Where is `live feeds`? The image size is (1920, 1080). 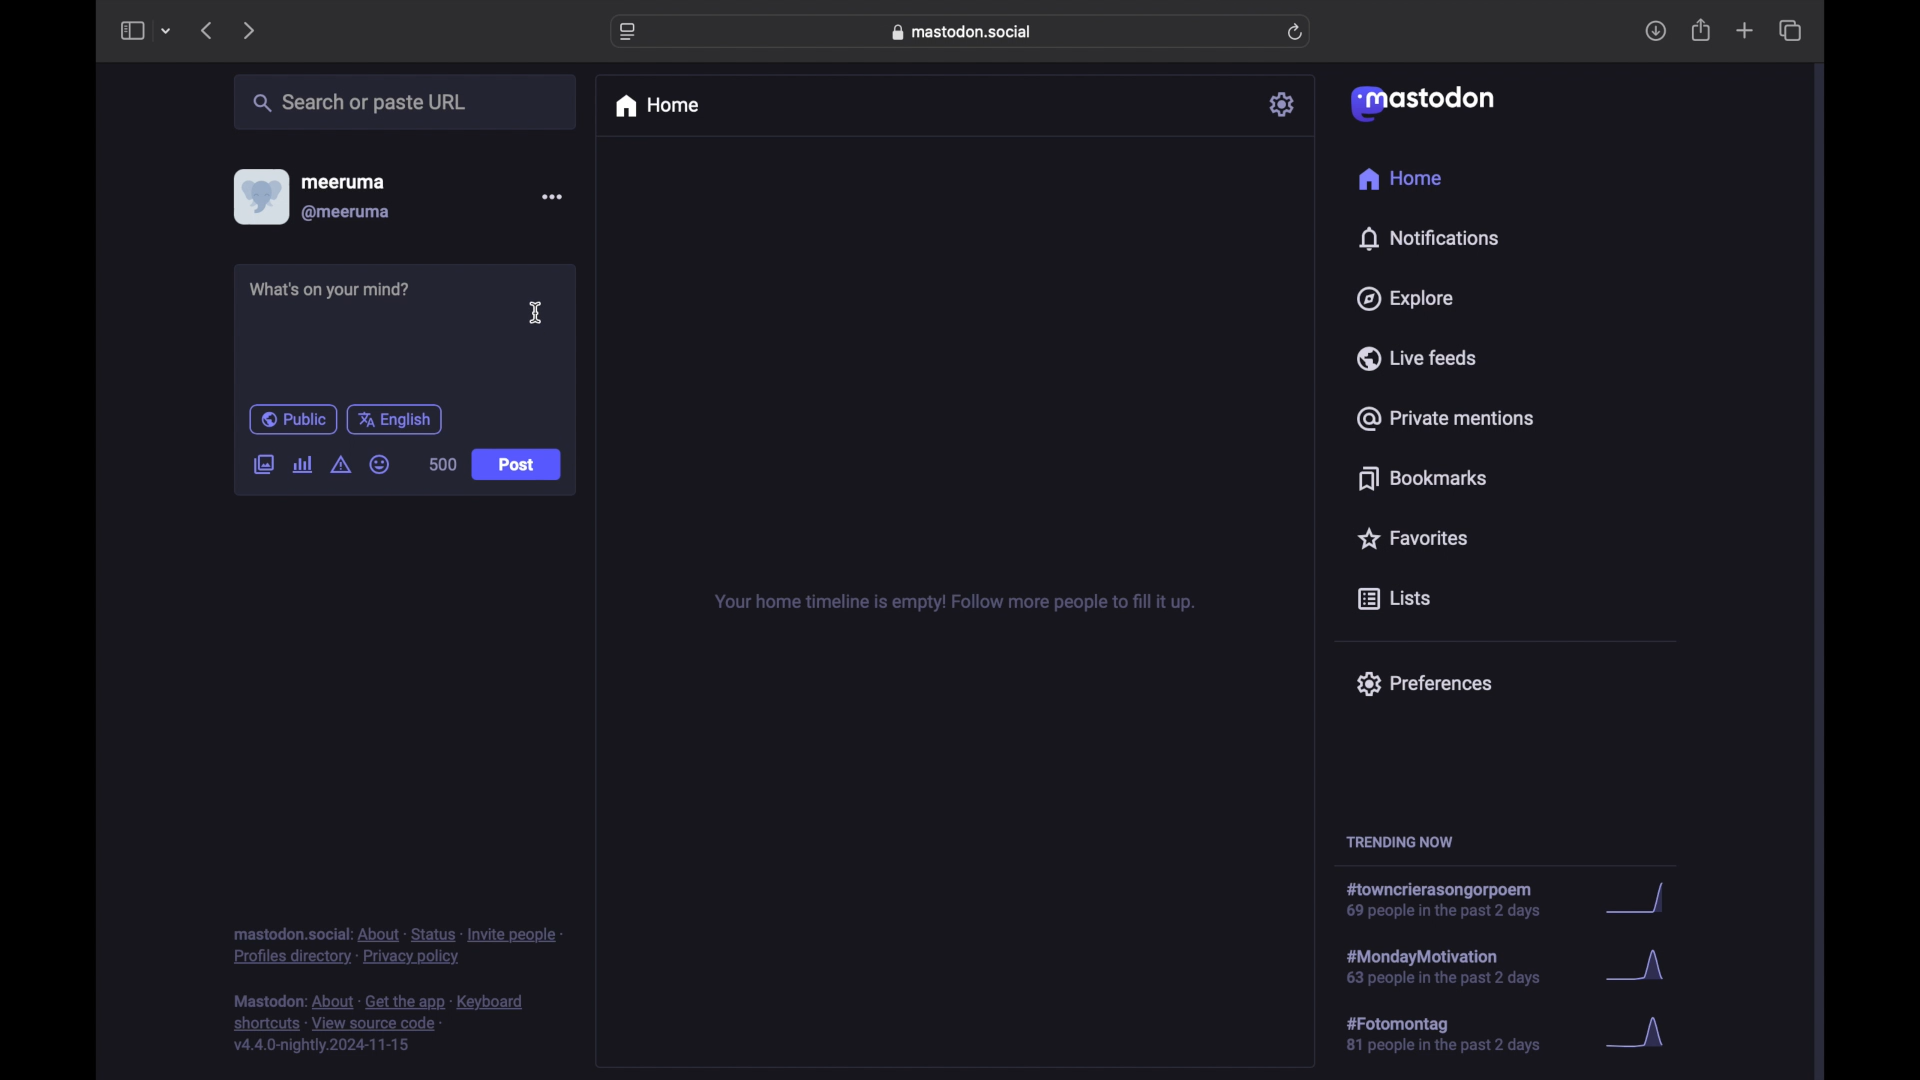
live feeds is located at coordinates (1418, 358).